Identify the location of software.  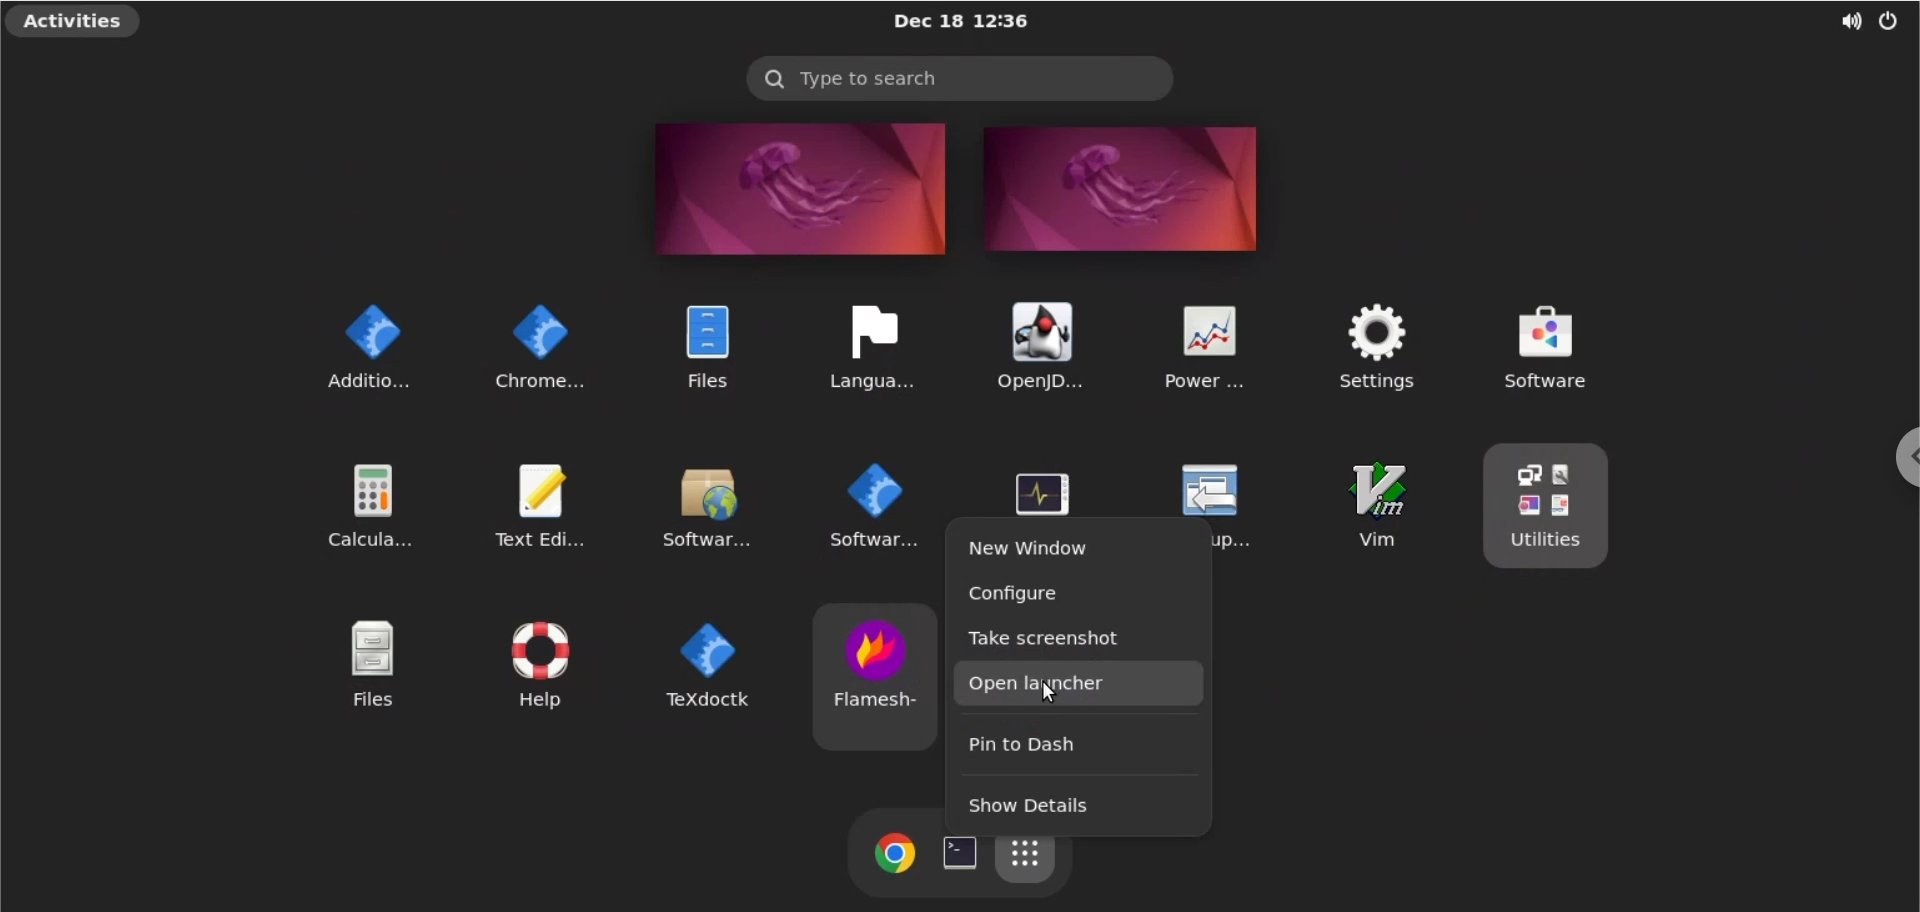
(1587, 345).